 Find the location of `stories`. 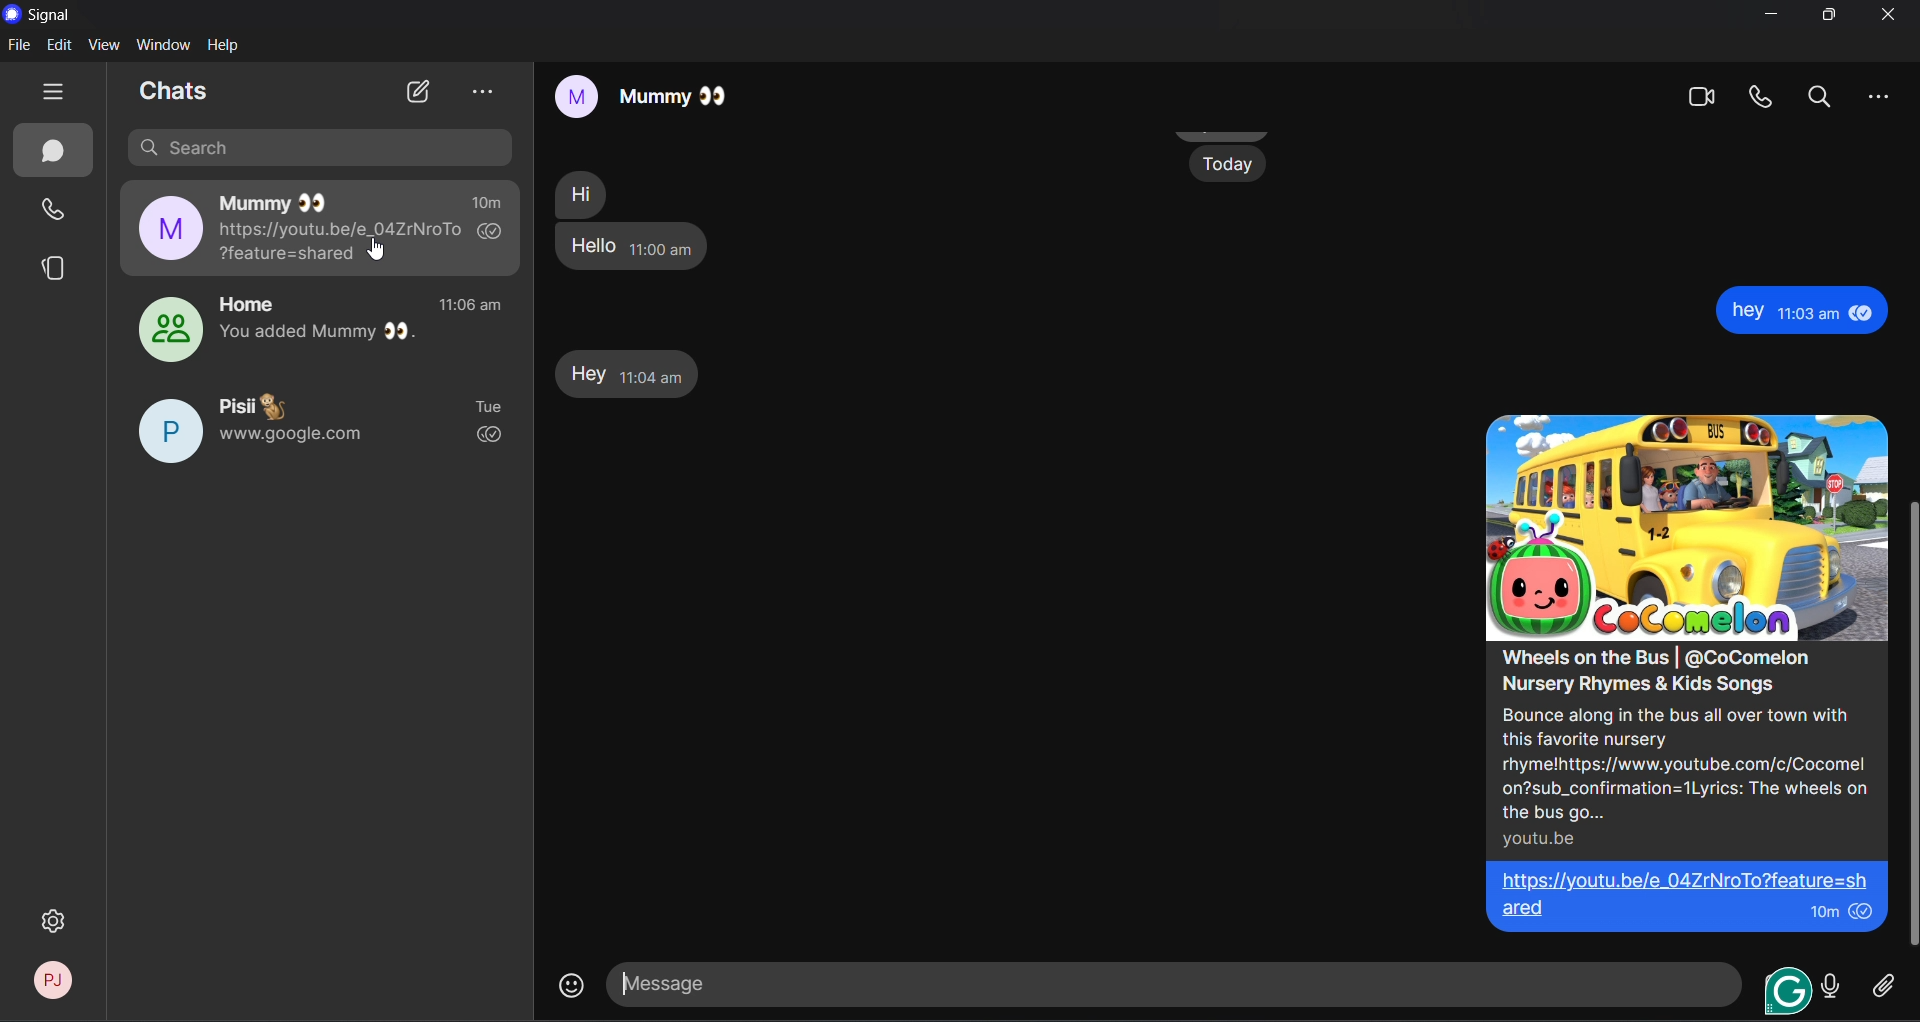

stories is located at coordinates (55, 265).